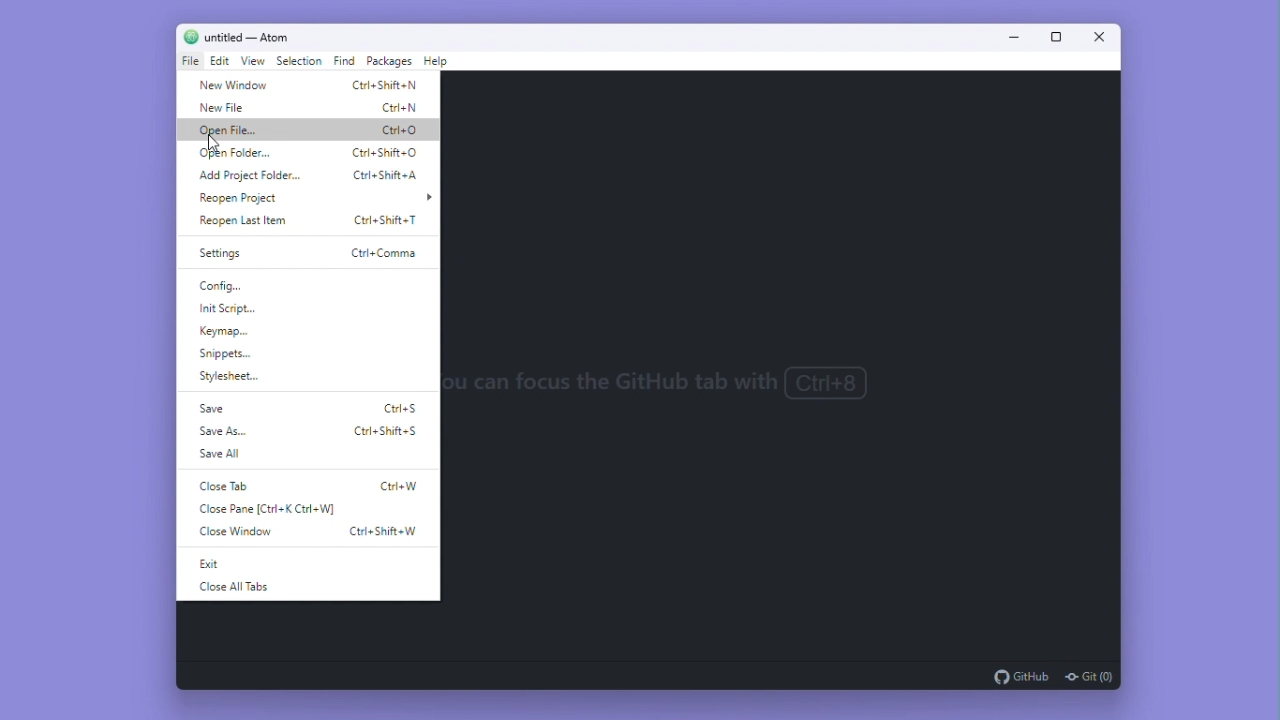 The width and height of the screenshot is (1280, 720). Describe the element at coordinates (389, 63) in the screenshot. I see `Packages` at that location.